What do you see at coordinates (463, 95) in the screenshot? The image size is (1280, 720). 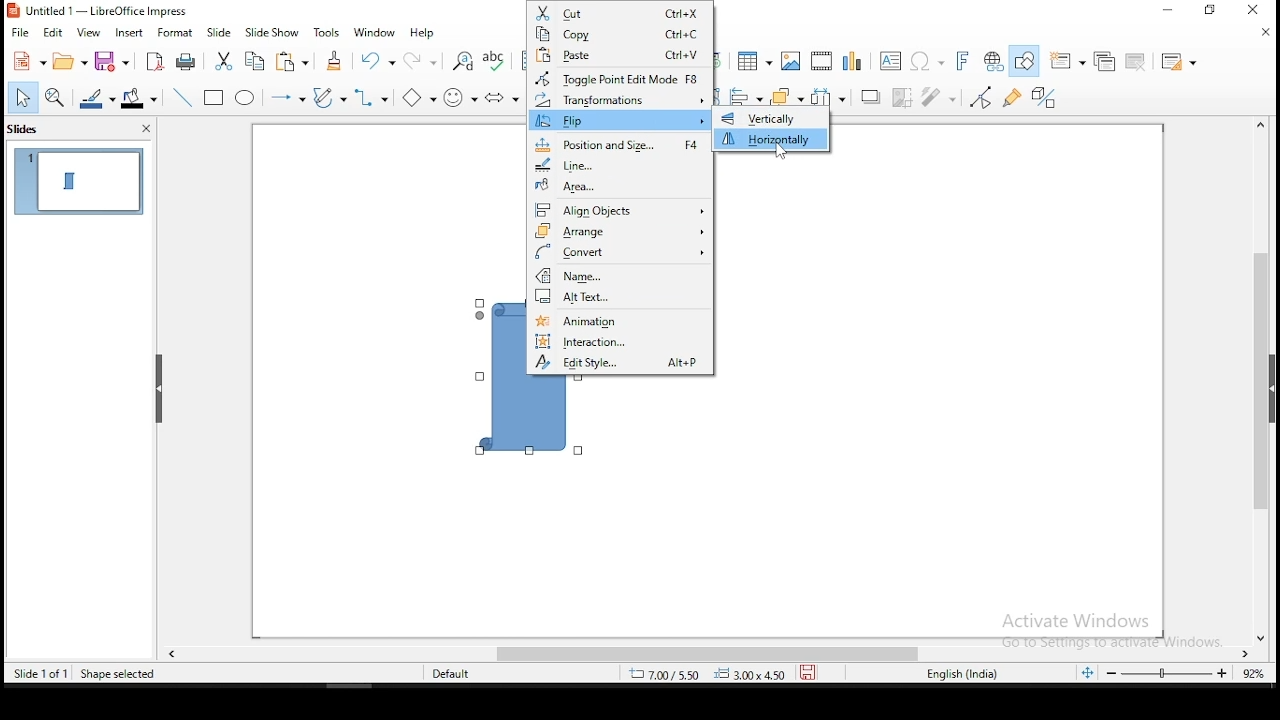 I see `symbol shapes` at bounding box center [463, 95].